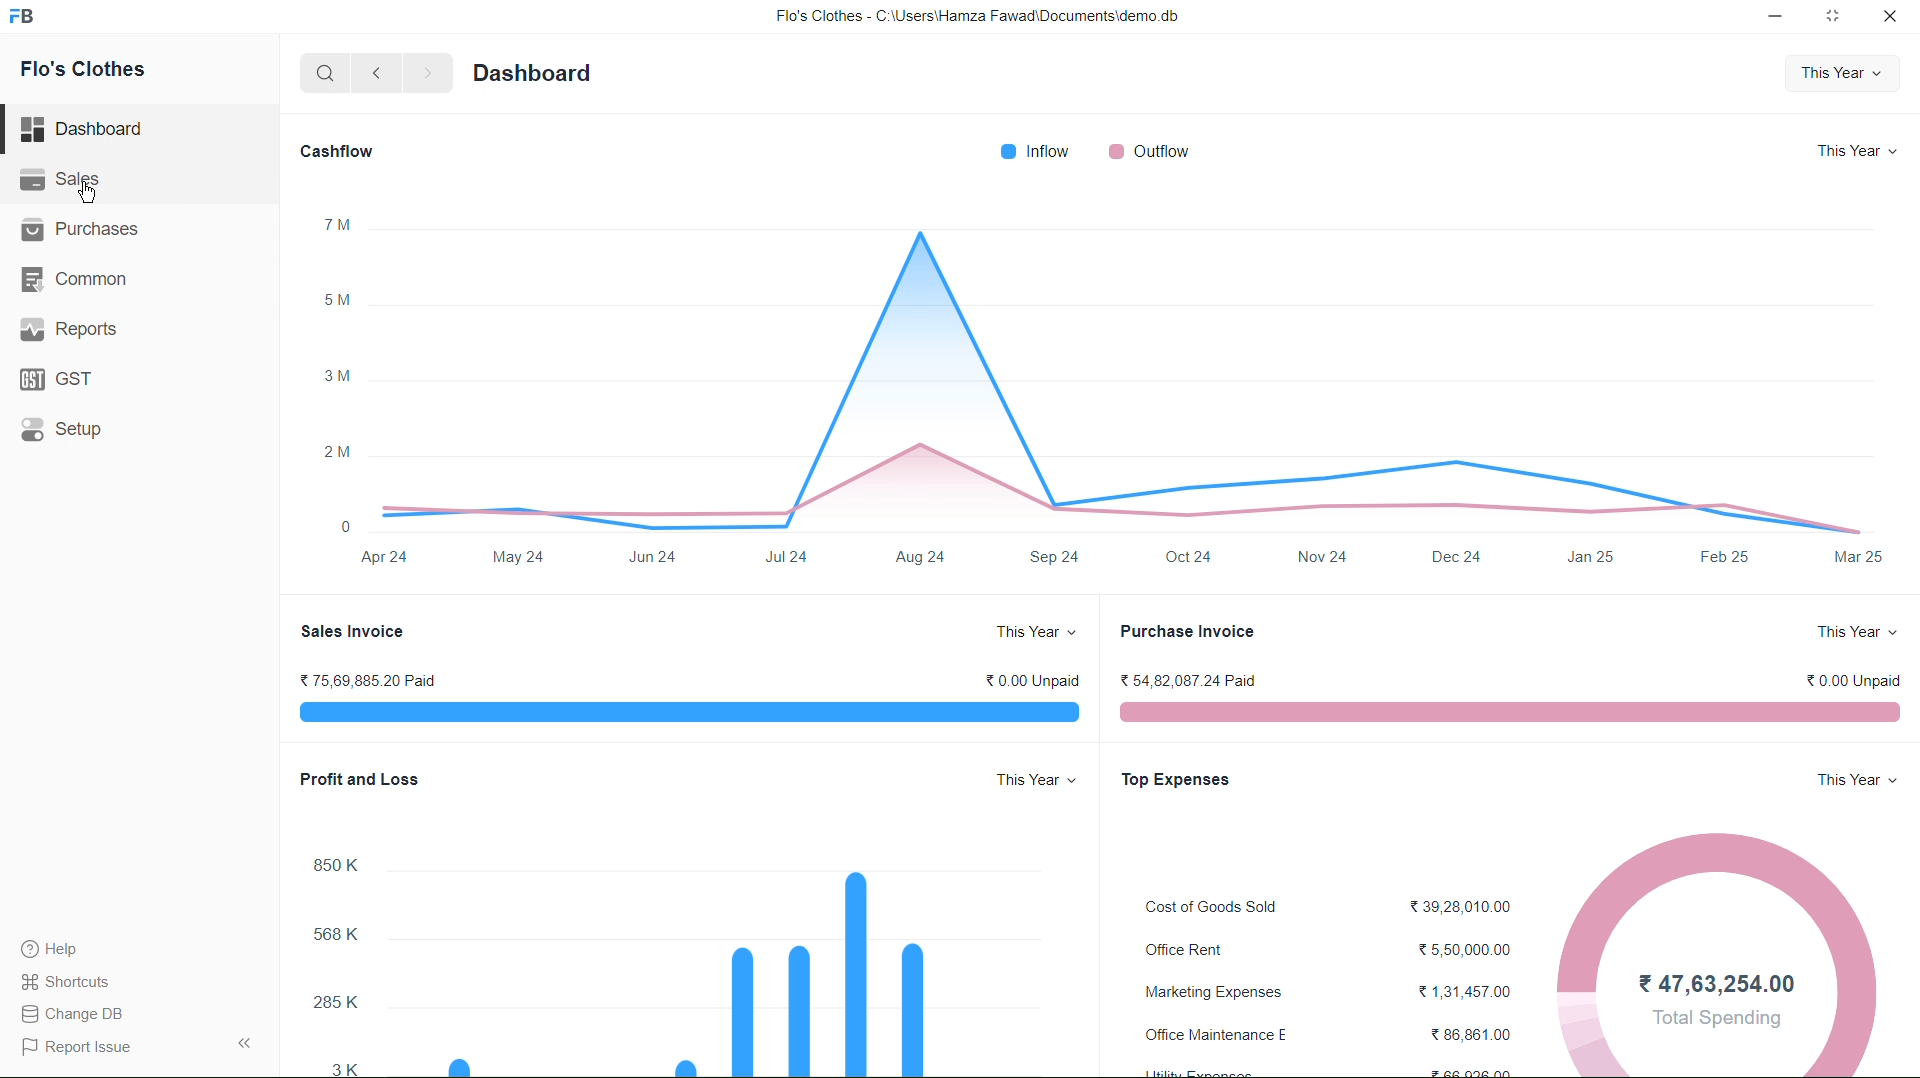 This screenshot has width=1920, height=1078. Describe the element at coordinates (70, 181) in the screenshot. I see `Sales` at that location.